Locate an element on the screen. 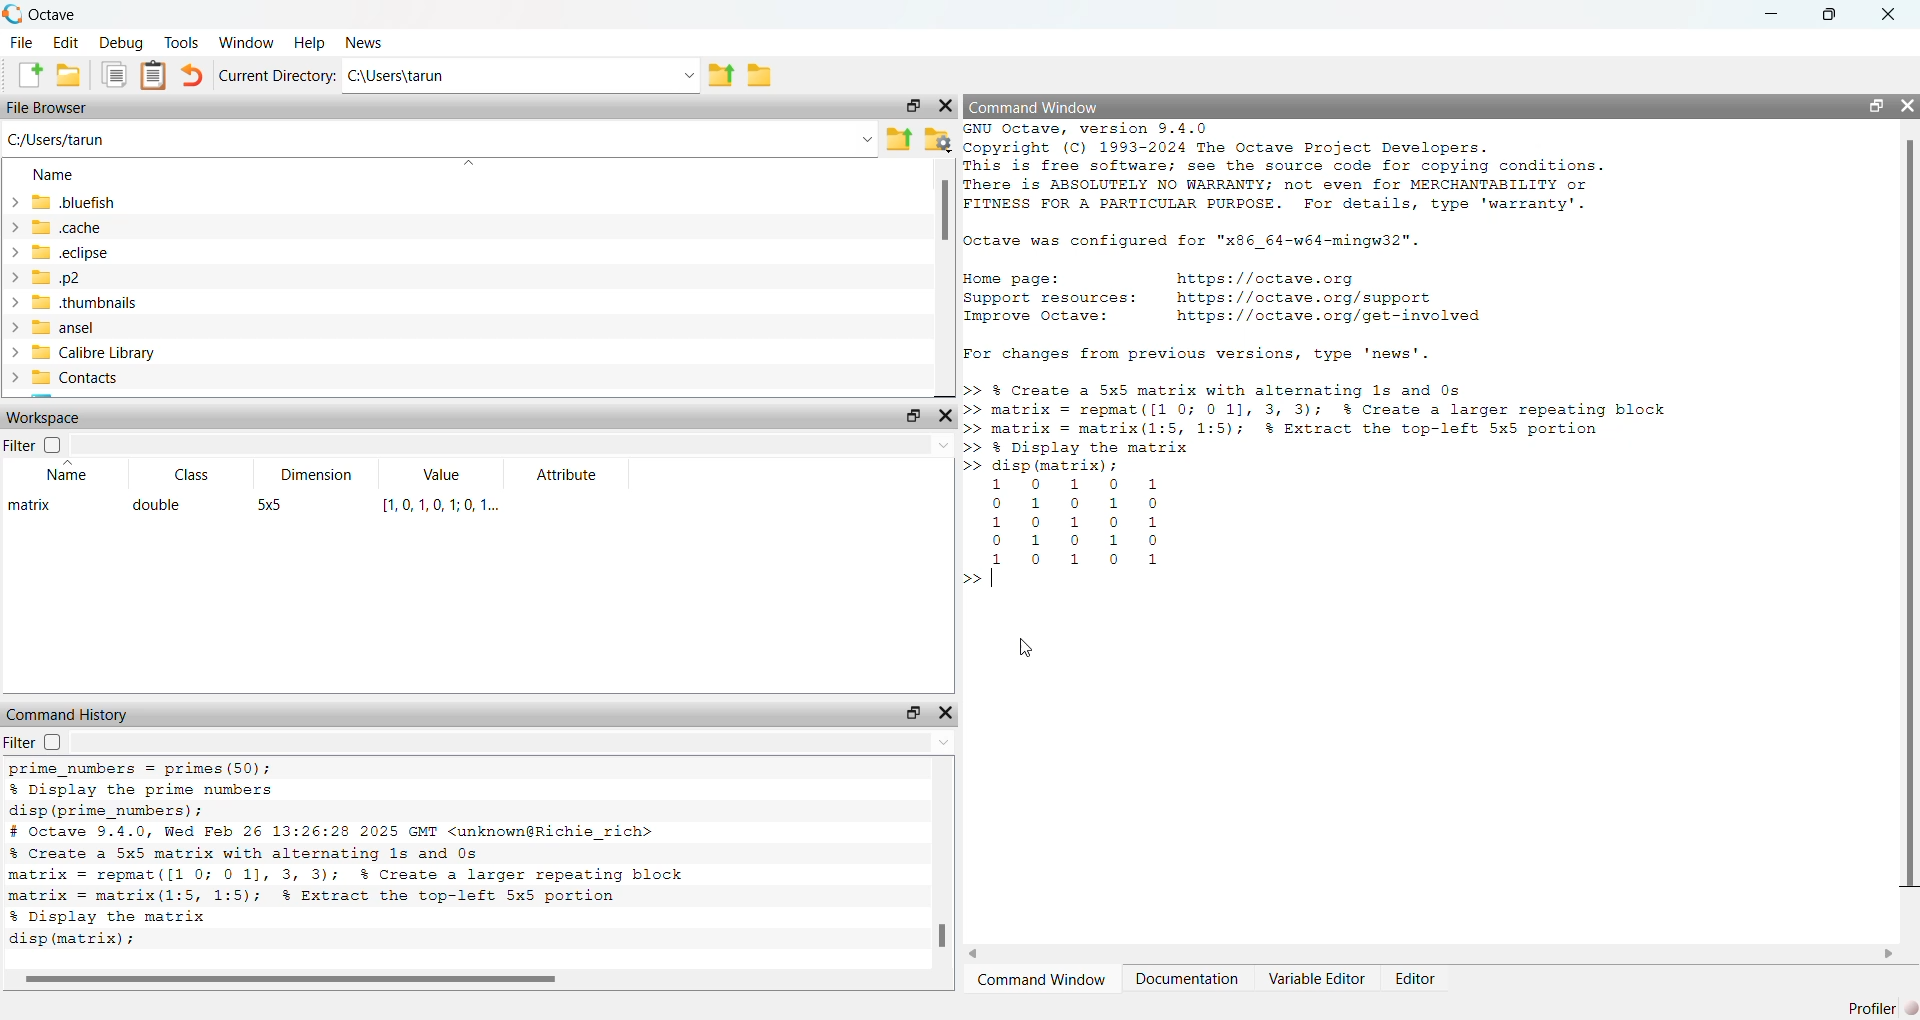 This screenshot has width=1920, height=1020. ansel is located at coordinates (64, 327).